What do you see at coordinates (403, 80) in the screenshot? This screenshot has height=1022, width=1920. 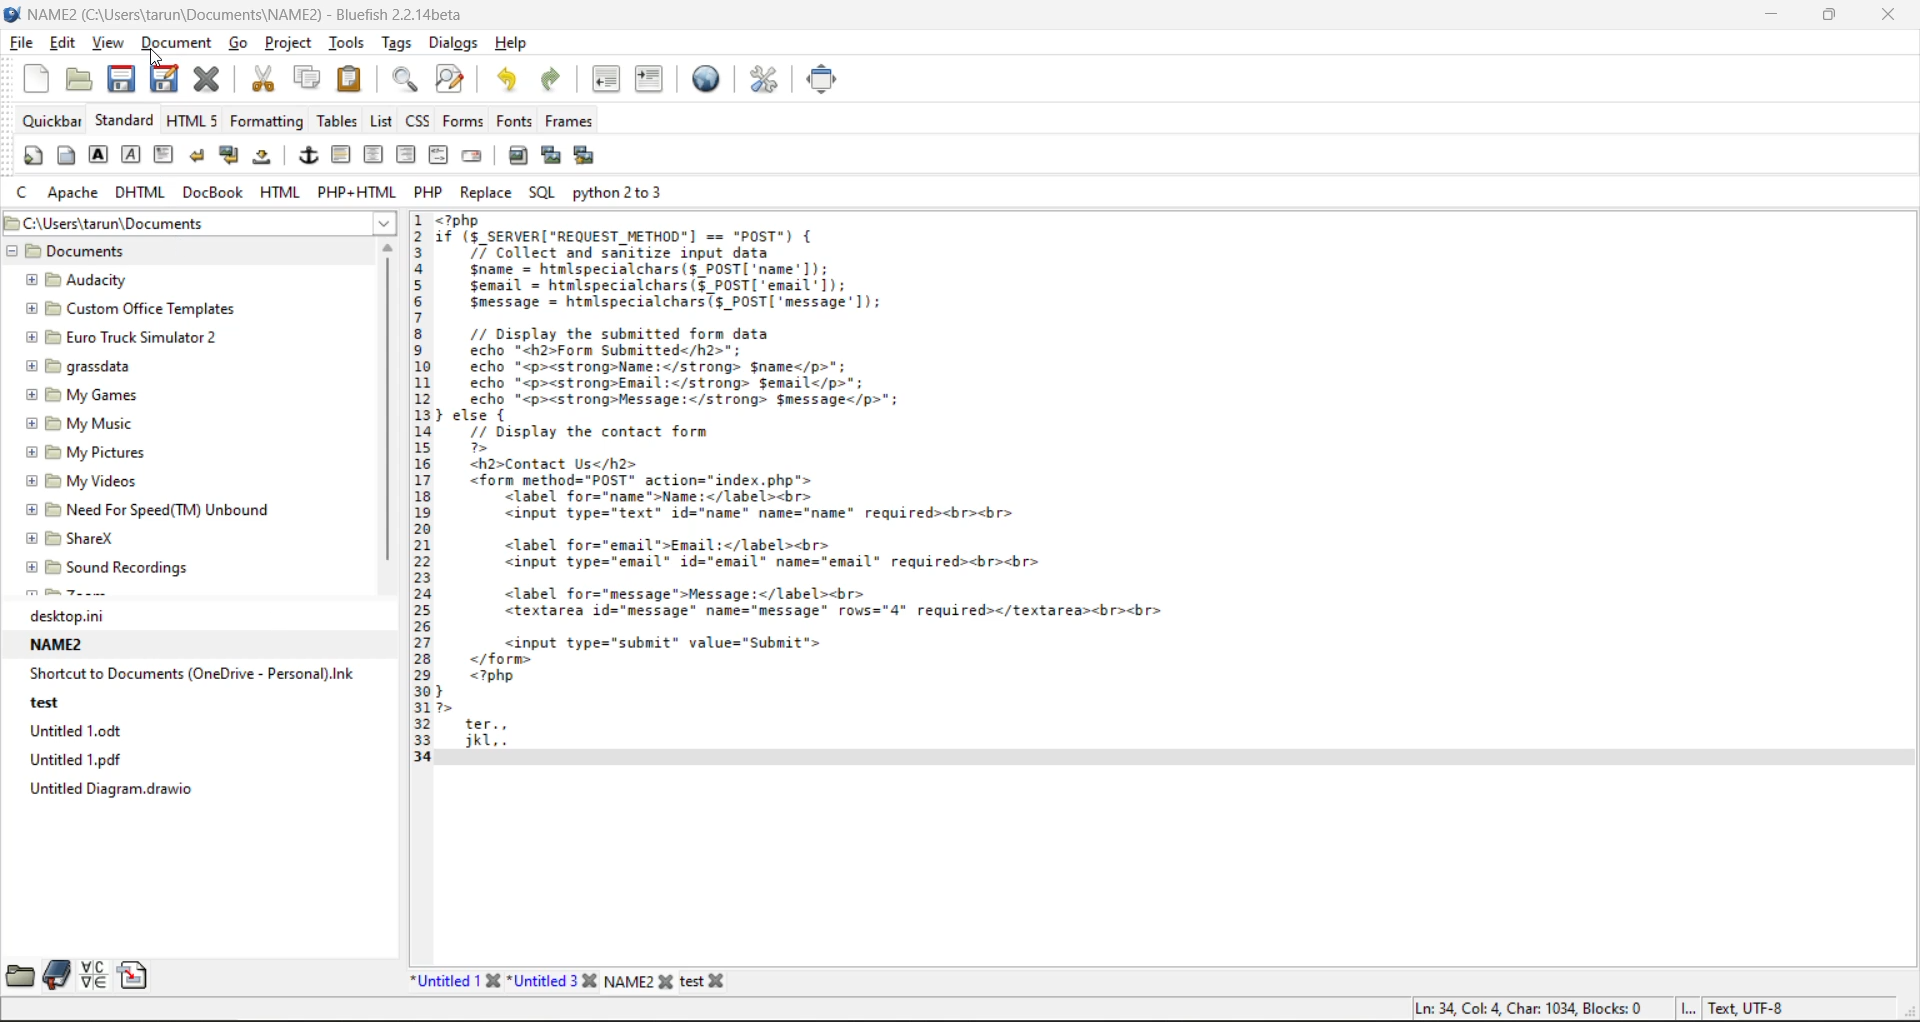 I see `find` at bounding box center [403, 80].